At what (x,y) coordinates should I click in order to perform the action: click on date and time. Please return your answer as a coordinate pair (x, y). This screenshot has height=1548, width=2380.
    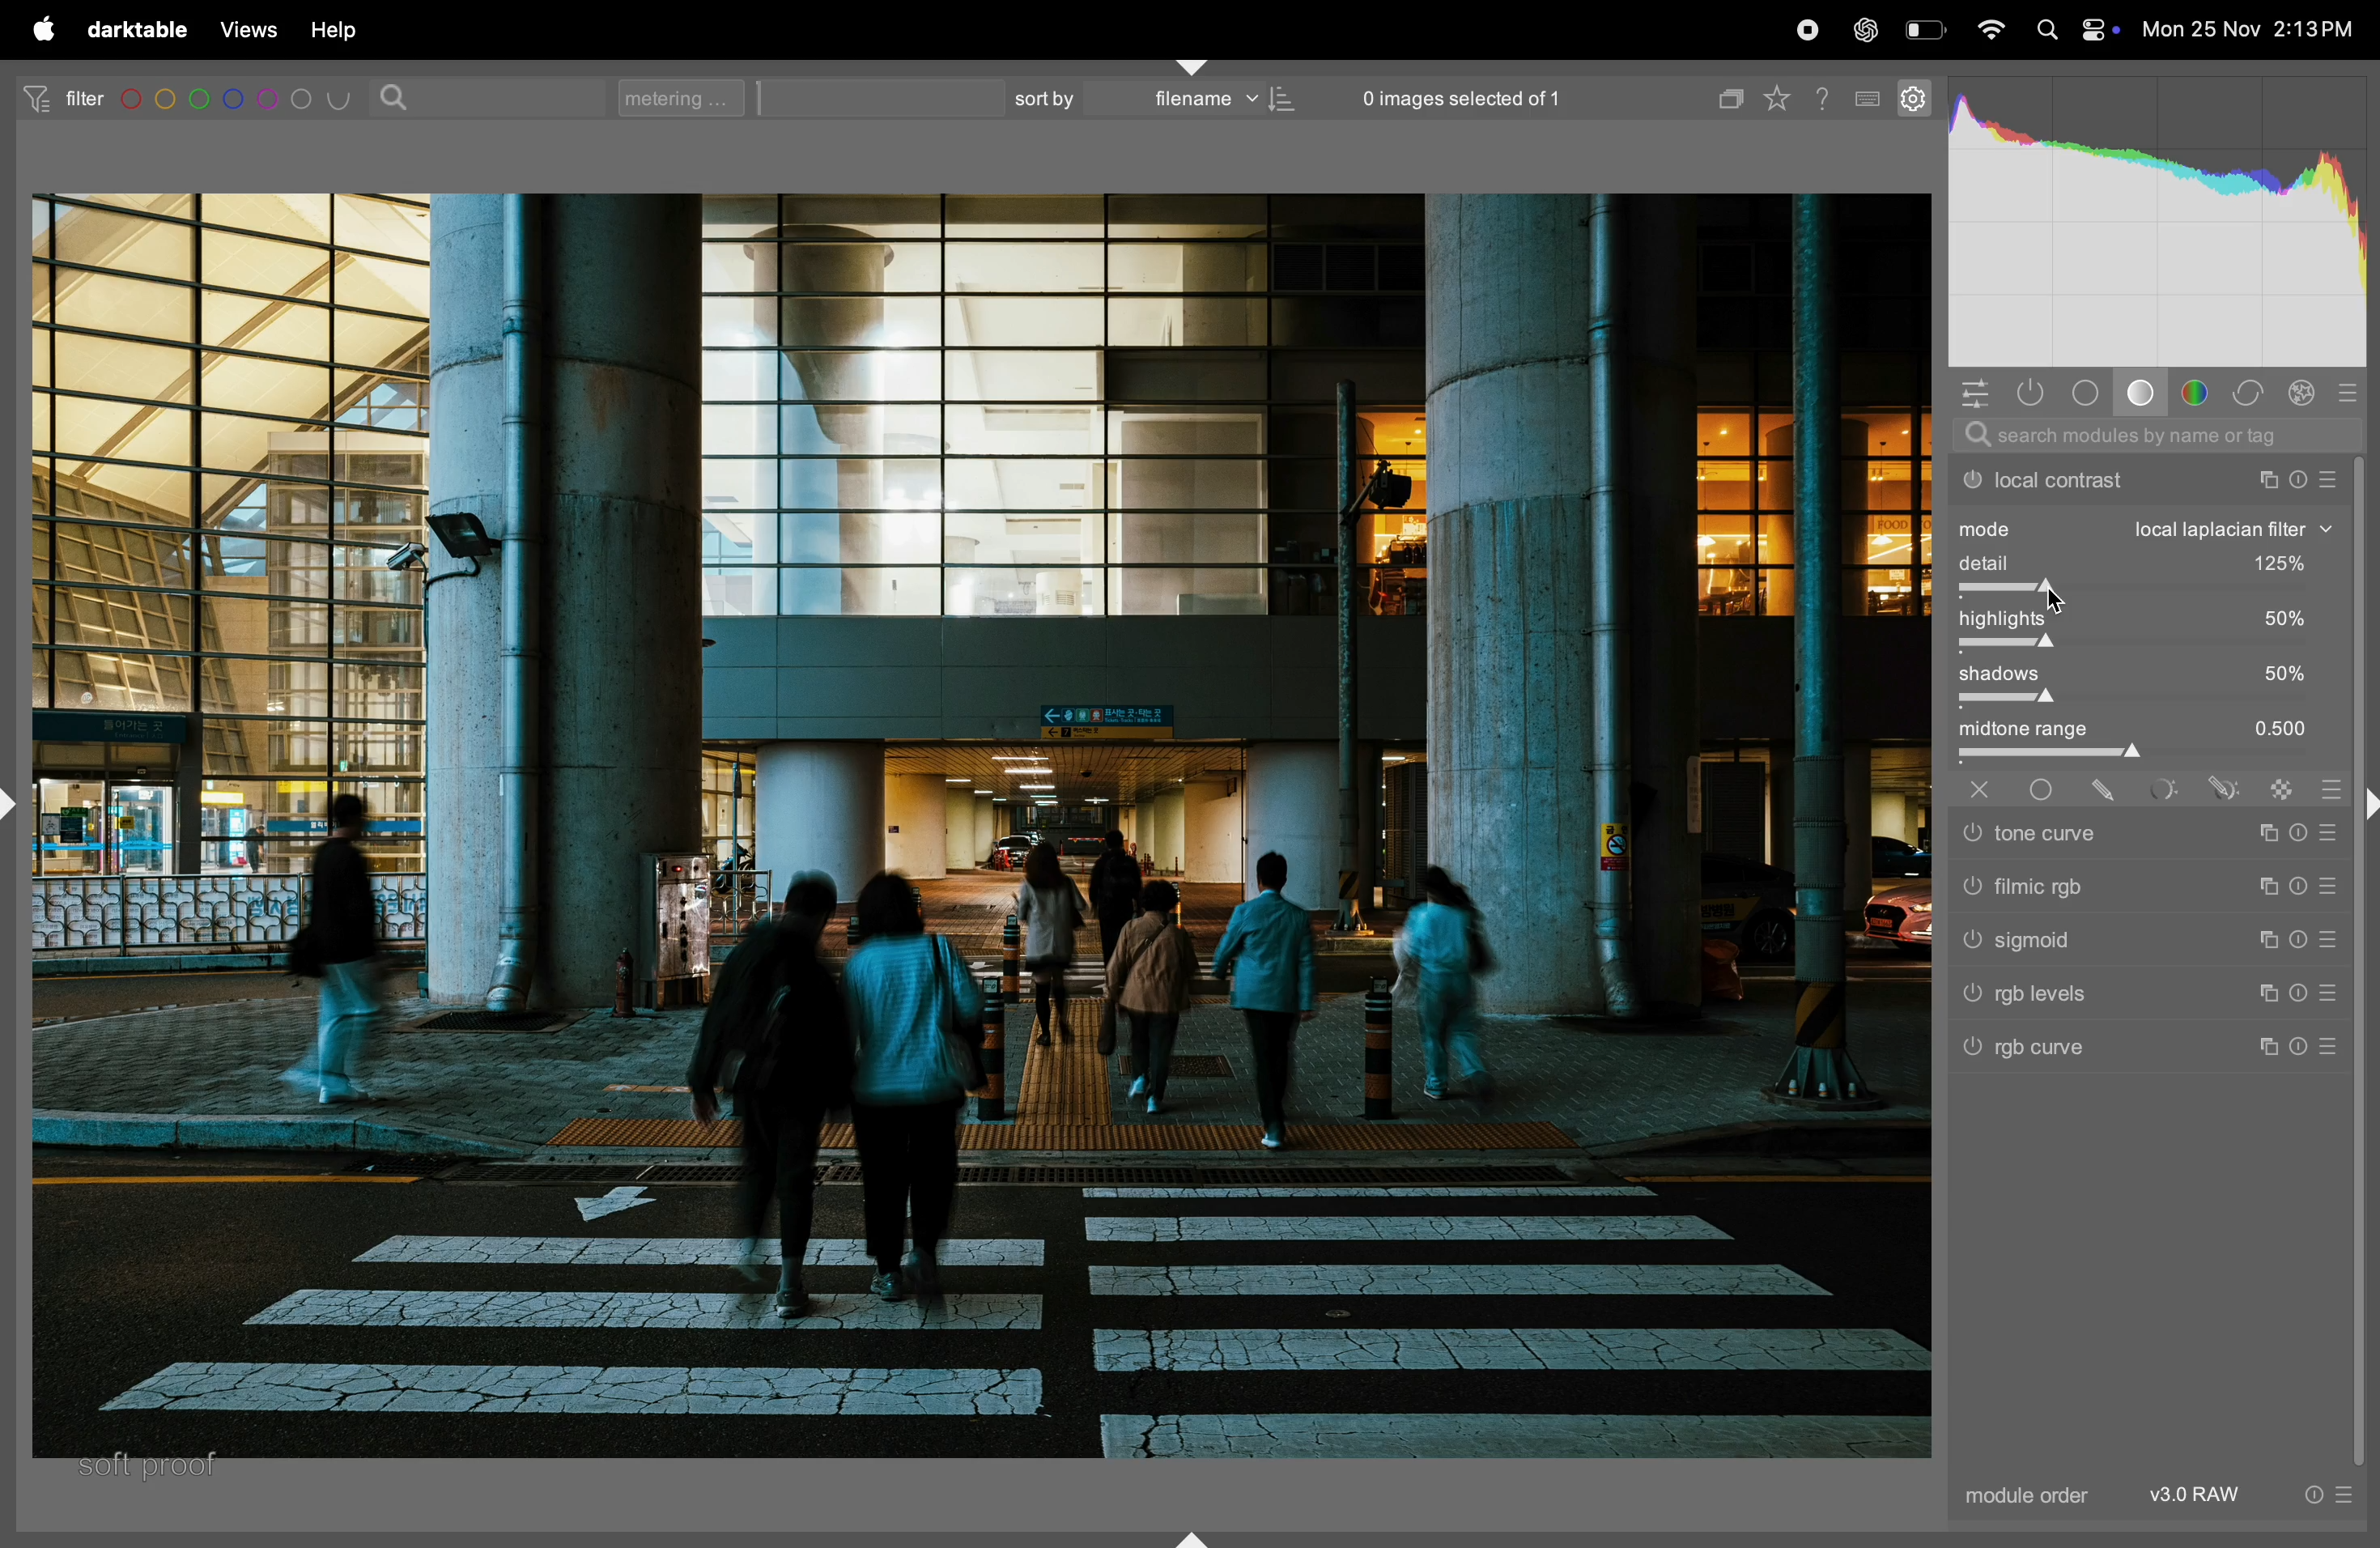
    Looking at the image, I should click on (2251, 30).